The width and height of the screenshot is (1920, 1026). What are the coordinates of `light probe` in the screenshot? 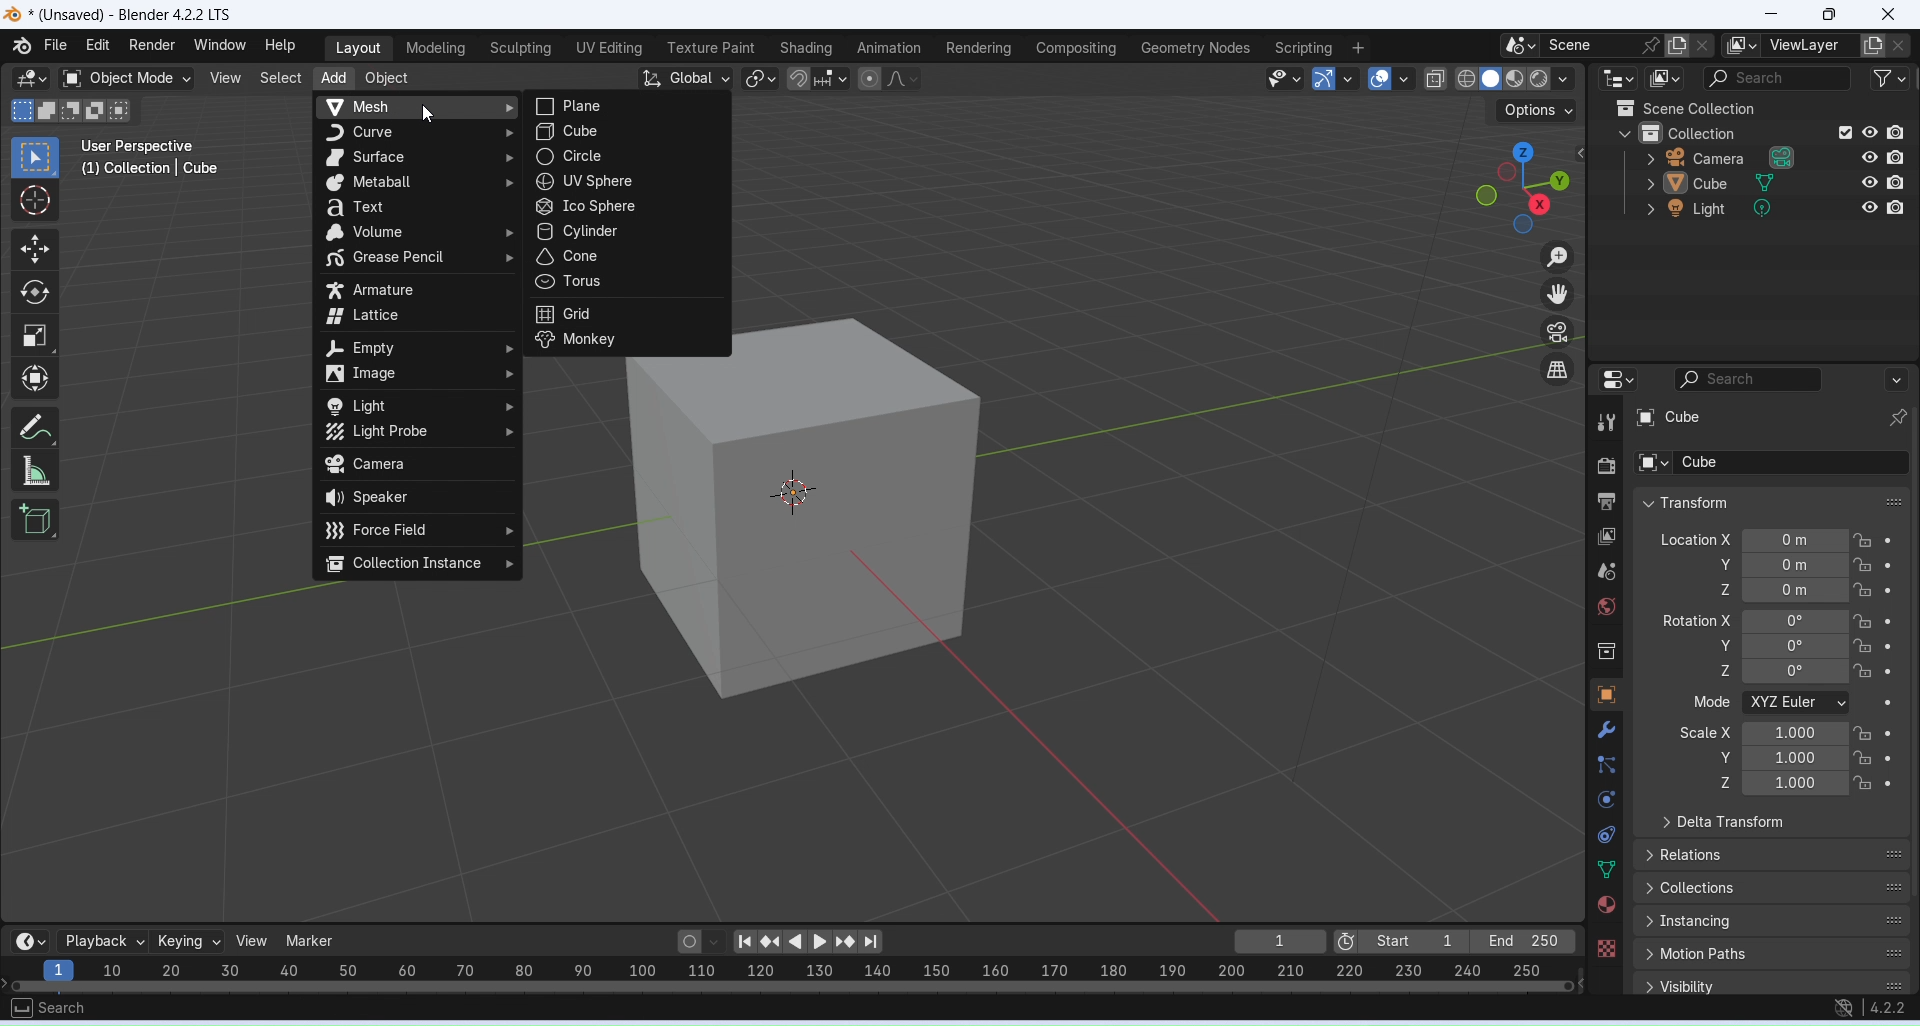 It's located at (417, 432).